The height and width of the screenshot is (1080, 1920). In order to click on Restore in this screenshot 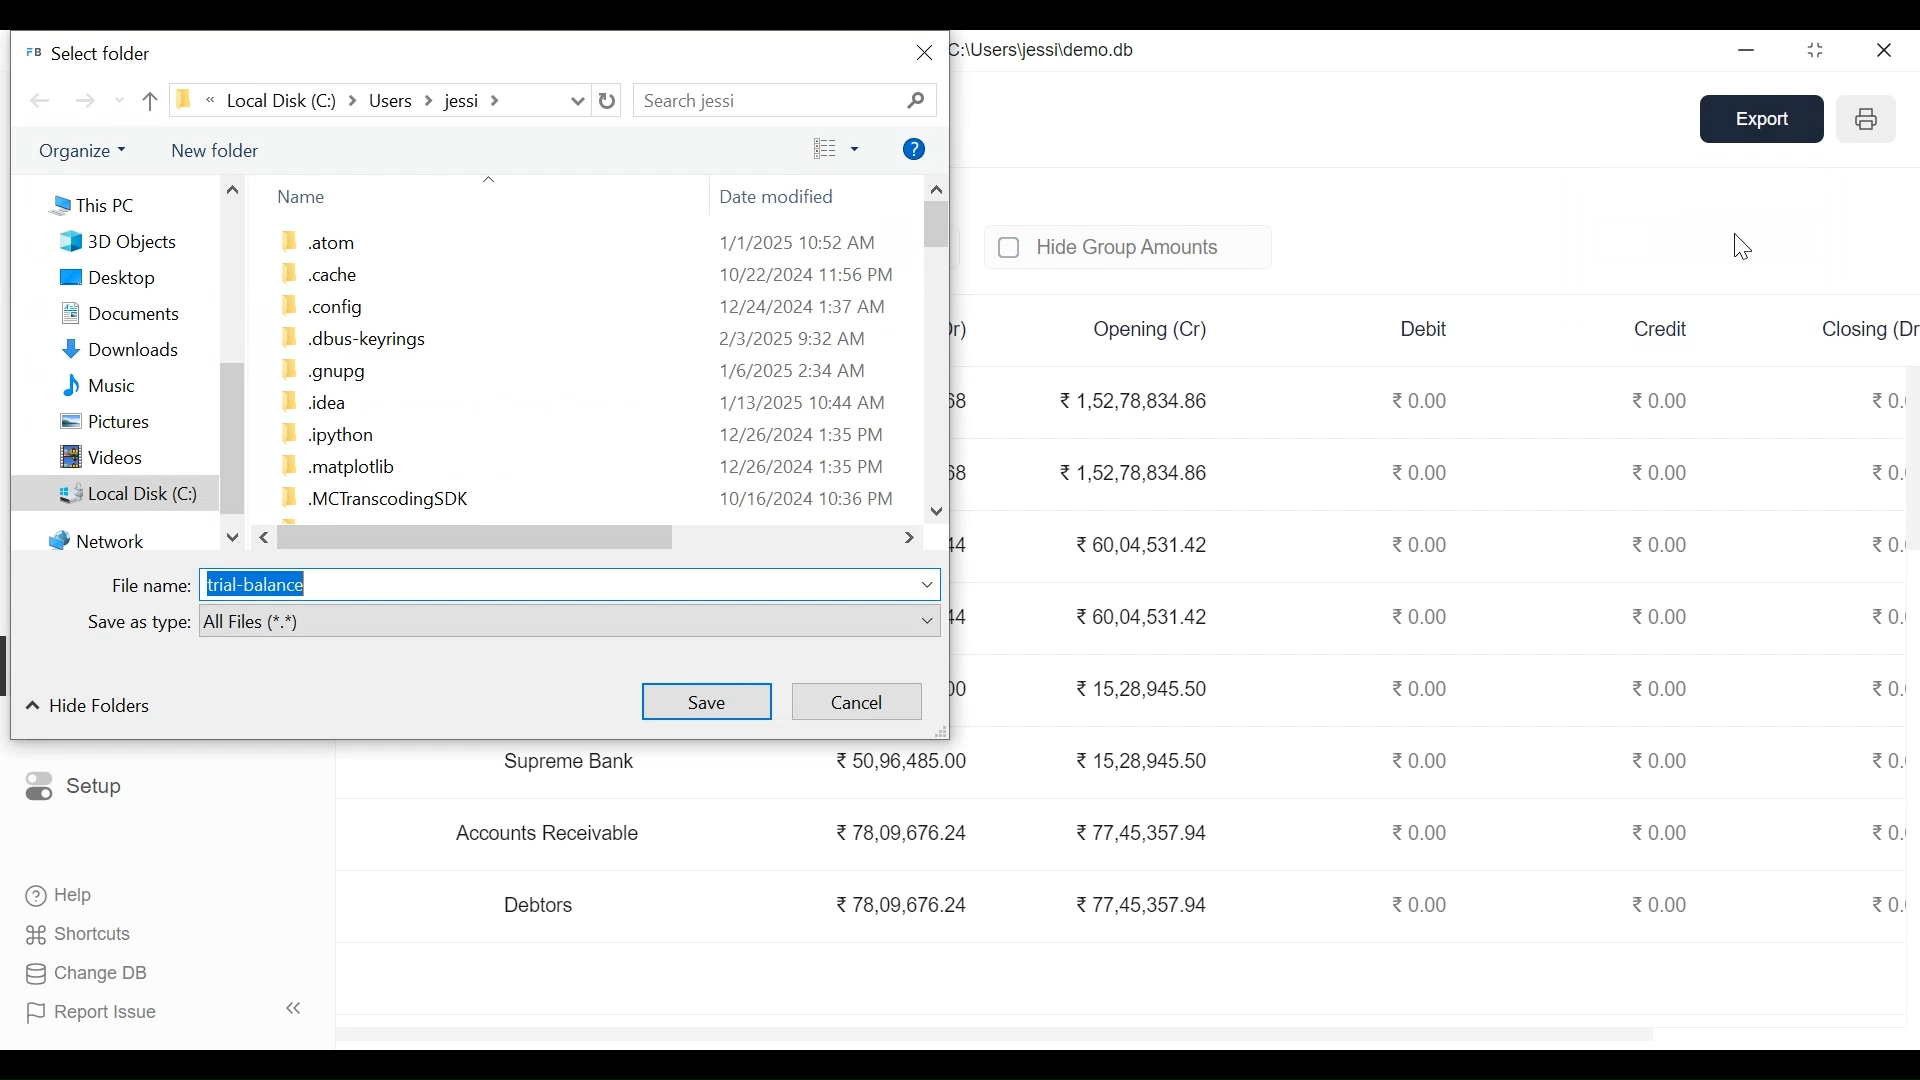, I will do `click(1818, 49)`.